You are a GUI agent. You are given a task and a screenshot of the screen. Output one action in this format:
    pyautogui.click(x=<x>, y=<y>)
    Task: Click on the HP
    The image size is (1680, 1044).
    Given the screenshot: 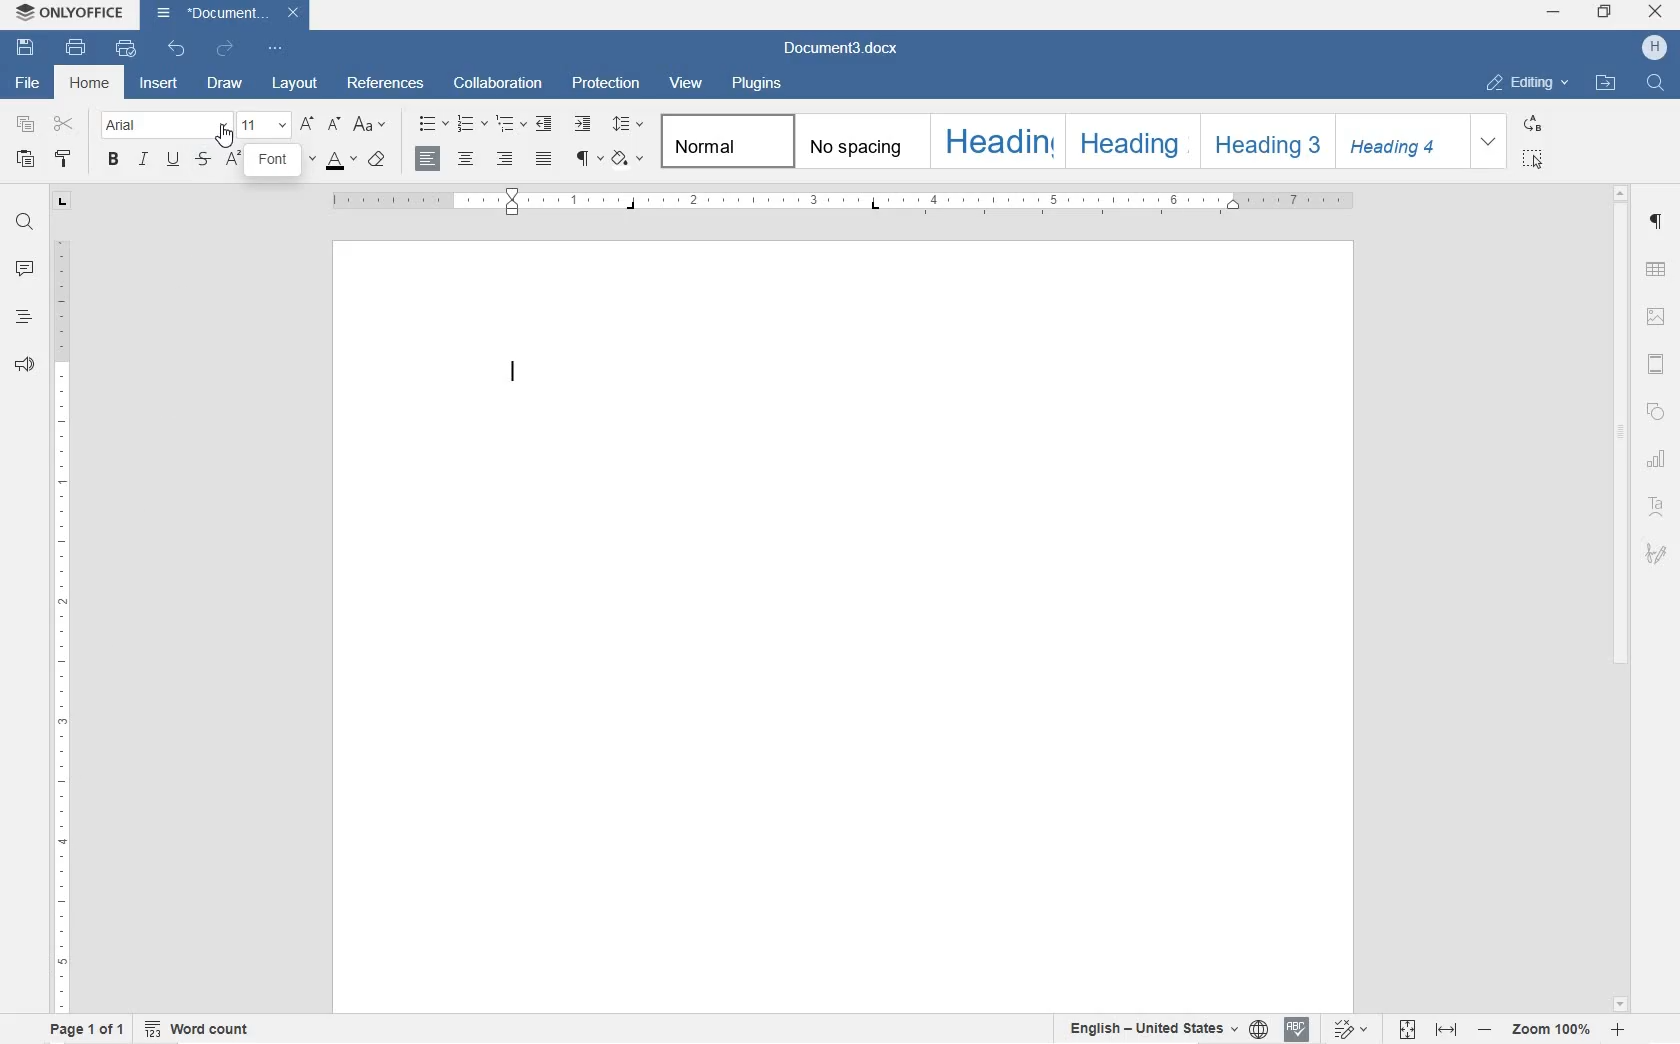 What is the action you would take?
    pyautogui.click(x=1652, y=48)
    